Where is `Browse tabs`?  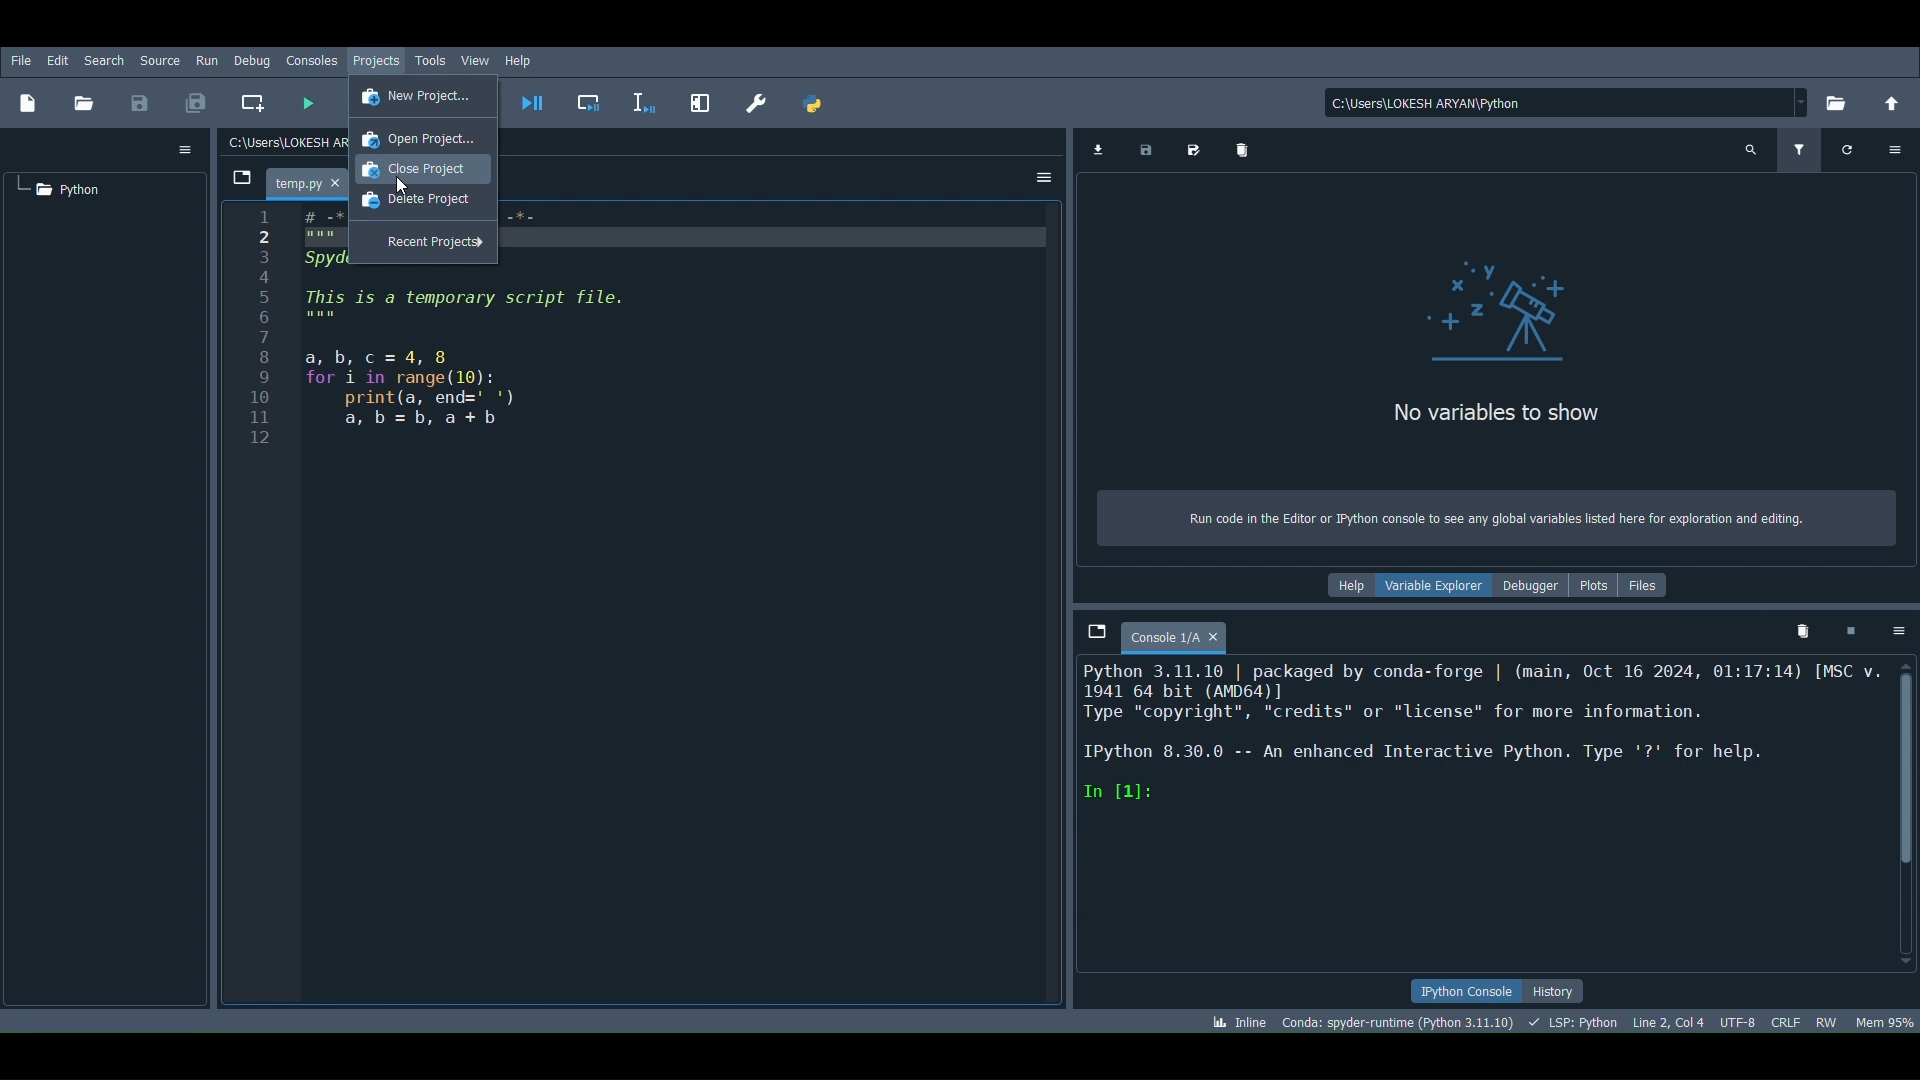
Browse tabs is located at coordinates (1092, 636).